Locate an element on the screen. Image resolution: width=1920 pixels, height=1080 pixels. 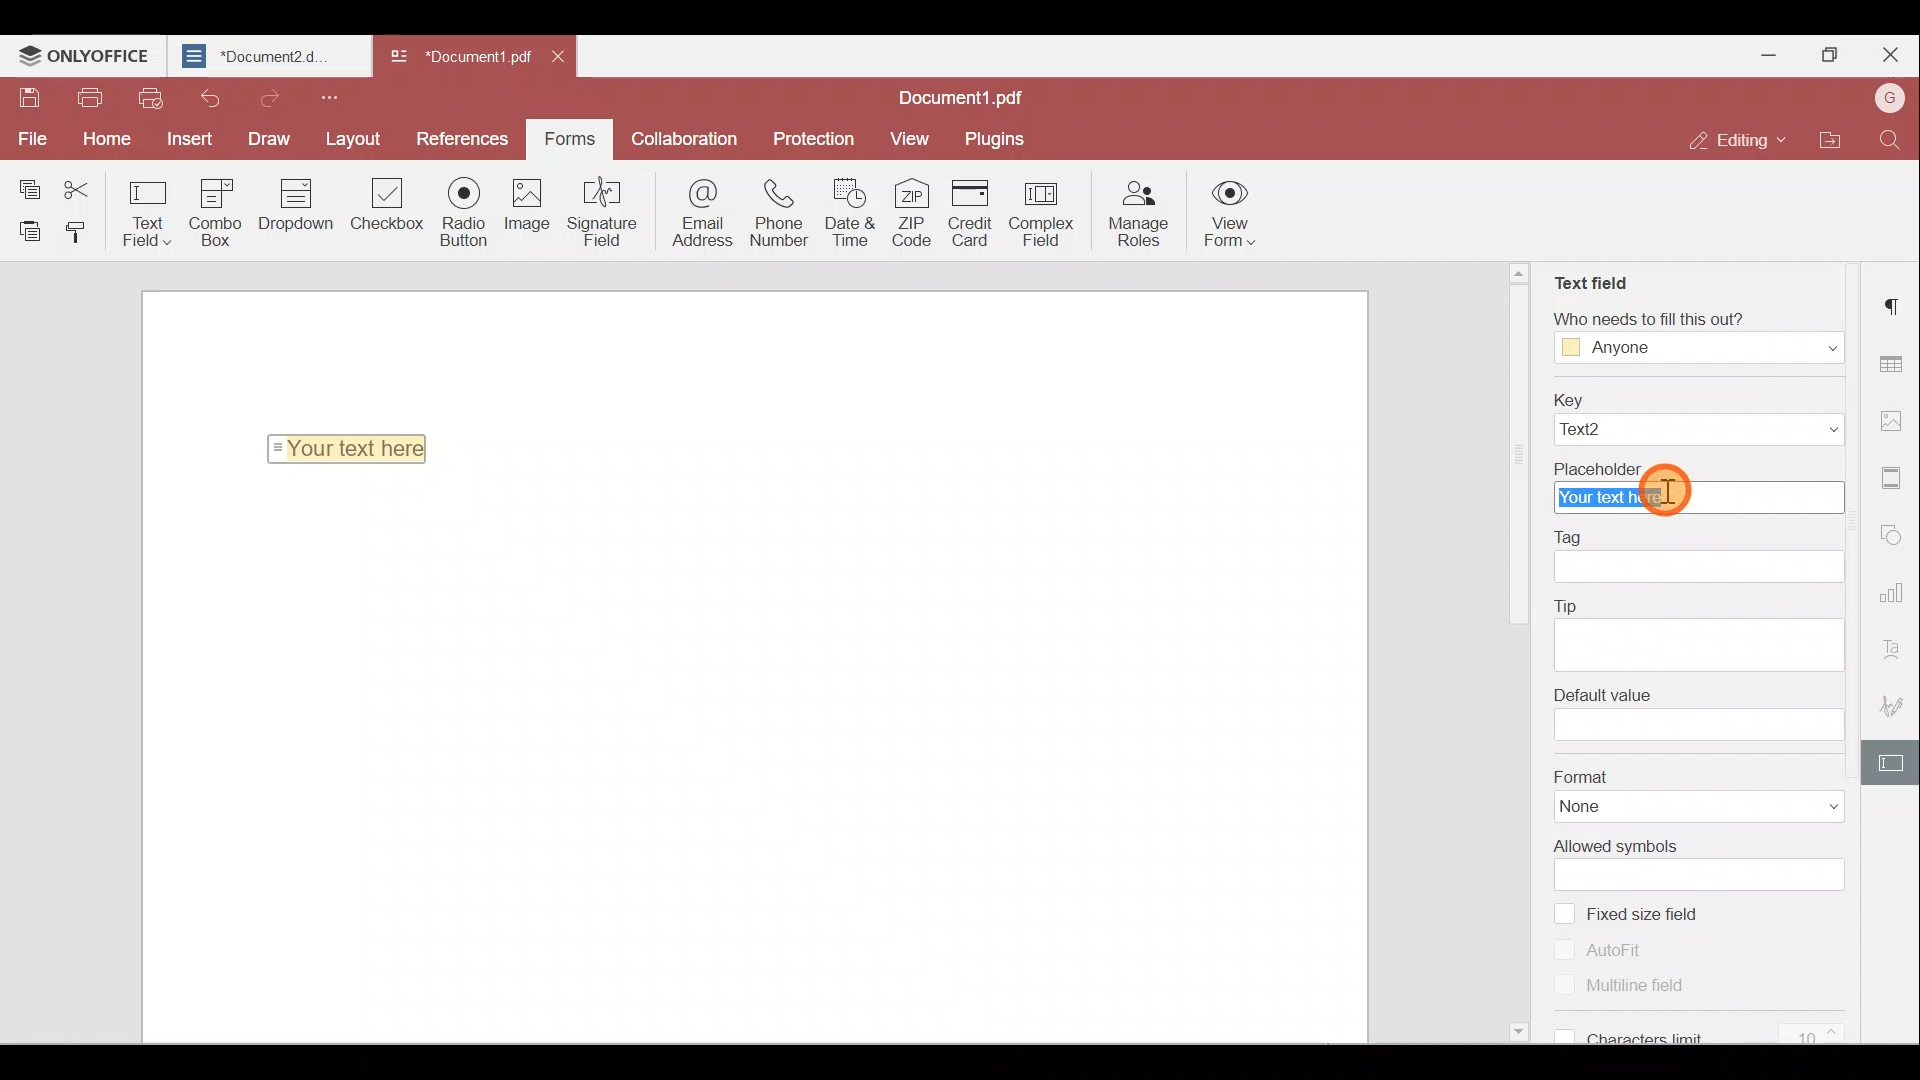
Text field is located at coordinates (1589, 275).